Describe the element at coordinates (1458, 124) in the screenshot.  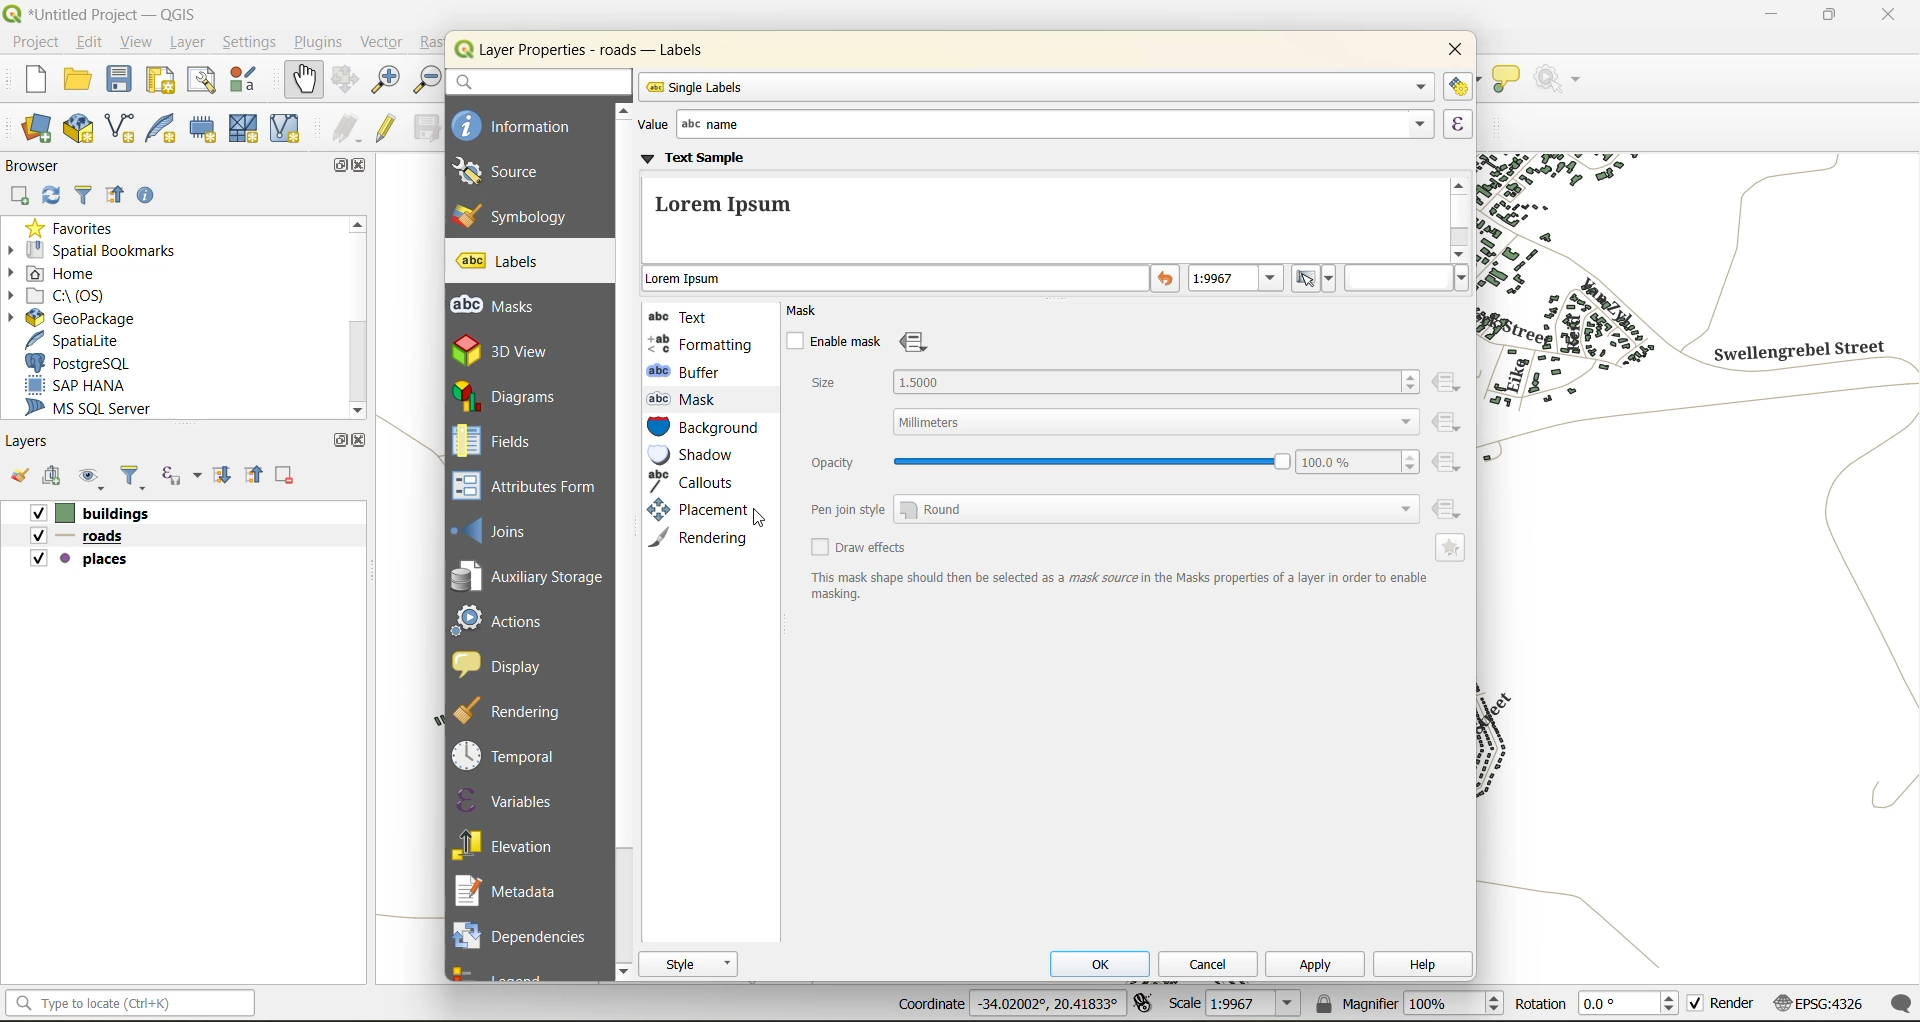
I see `expression builder` at that location.